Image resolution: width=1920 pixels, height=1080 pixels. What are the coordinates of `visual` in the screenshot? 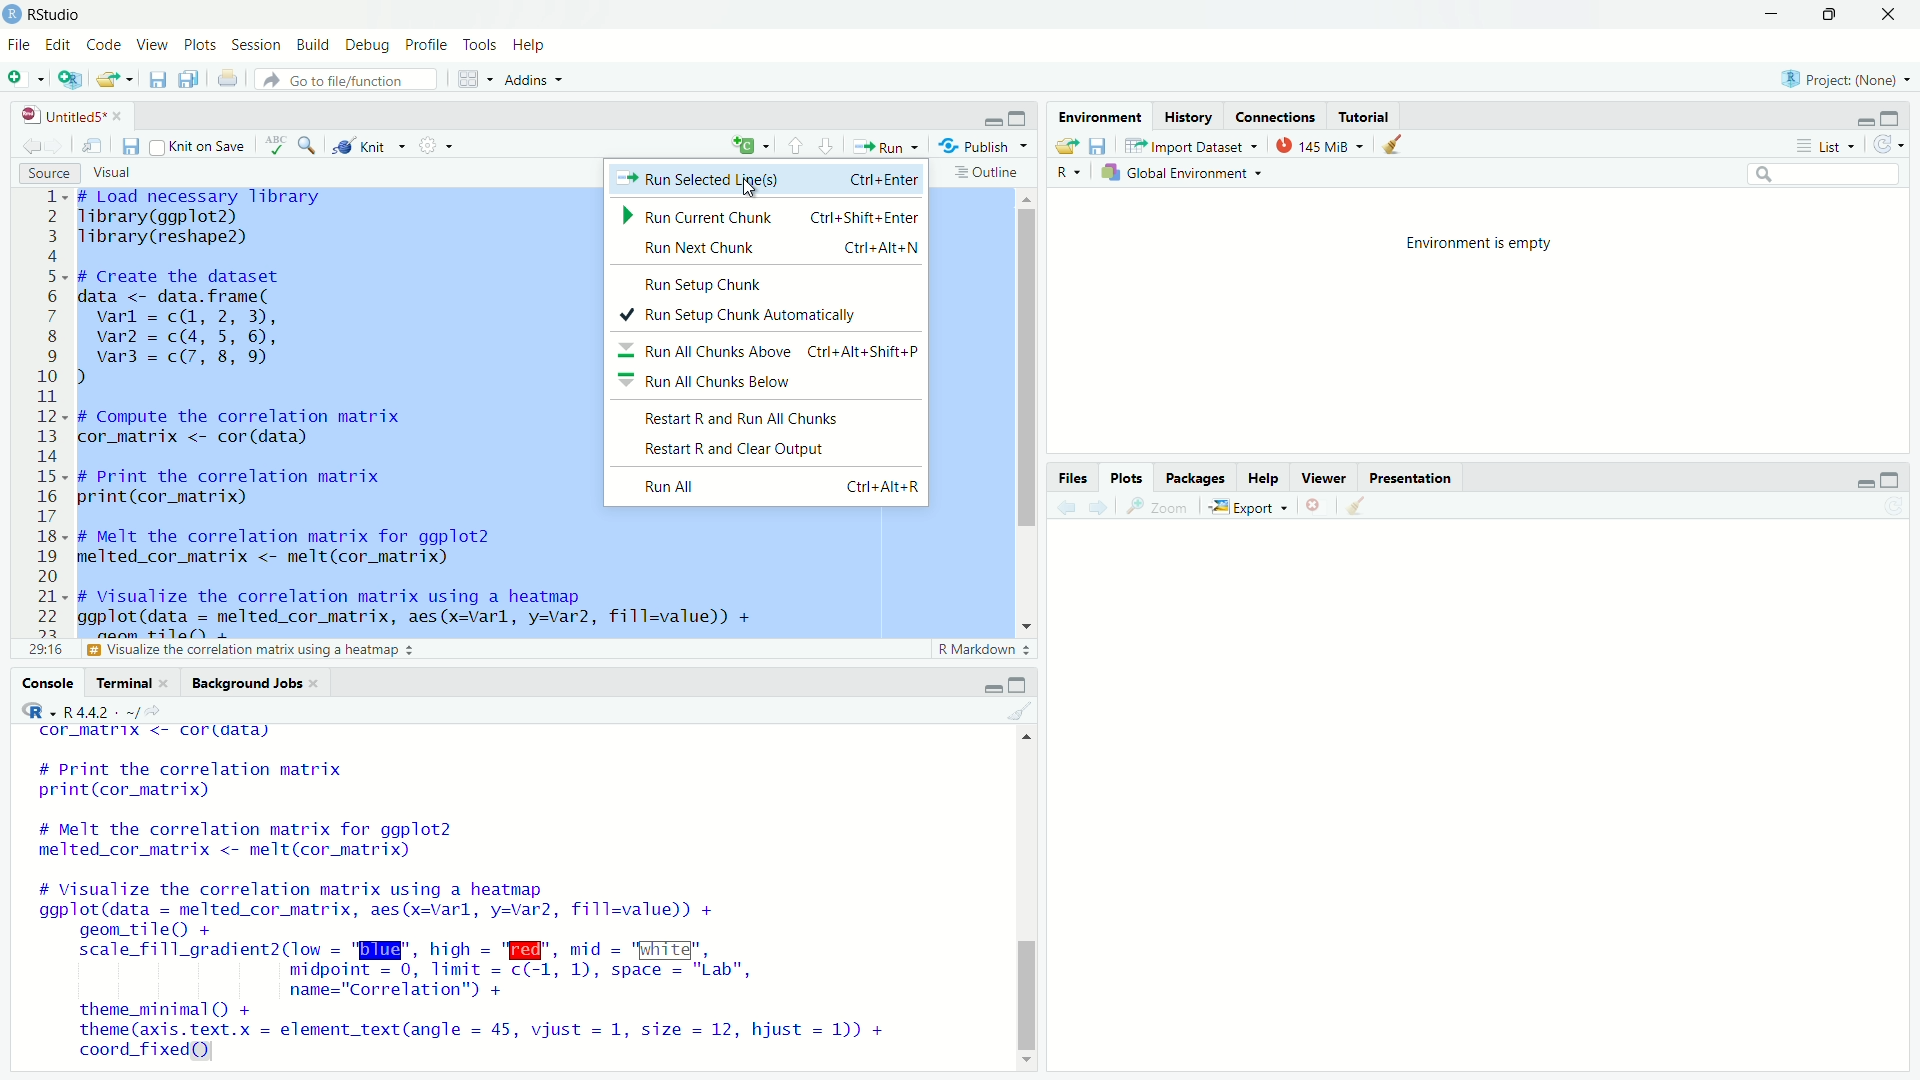 It's located at (114, 173).